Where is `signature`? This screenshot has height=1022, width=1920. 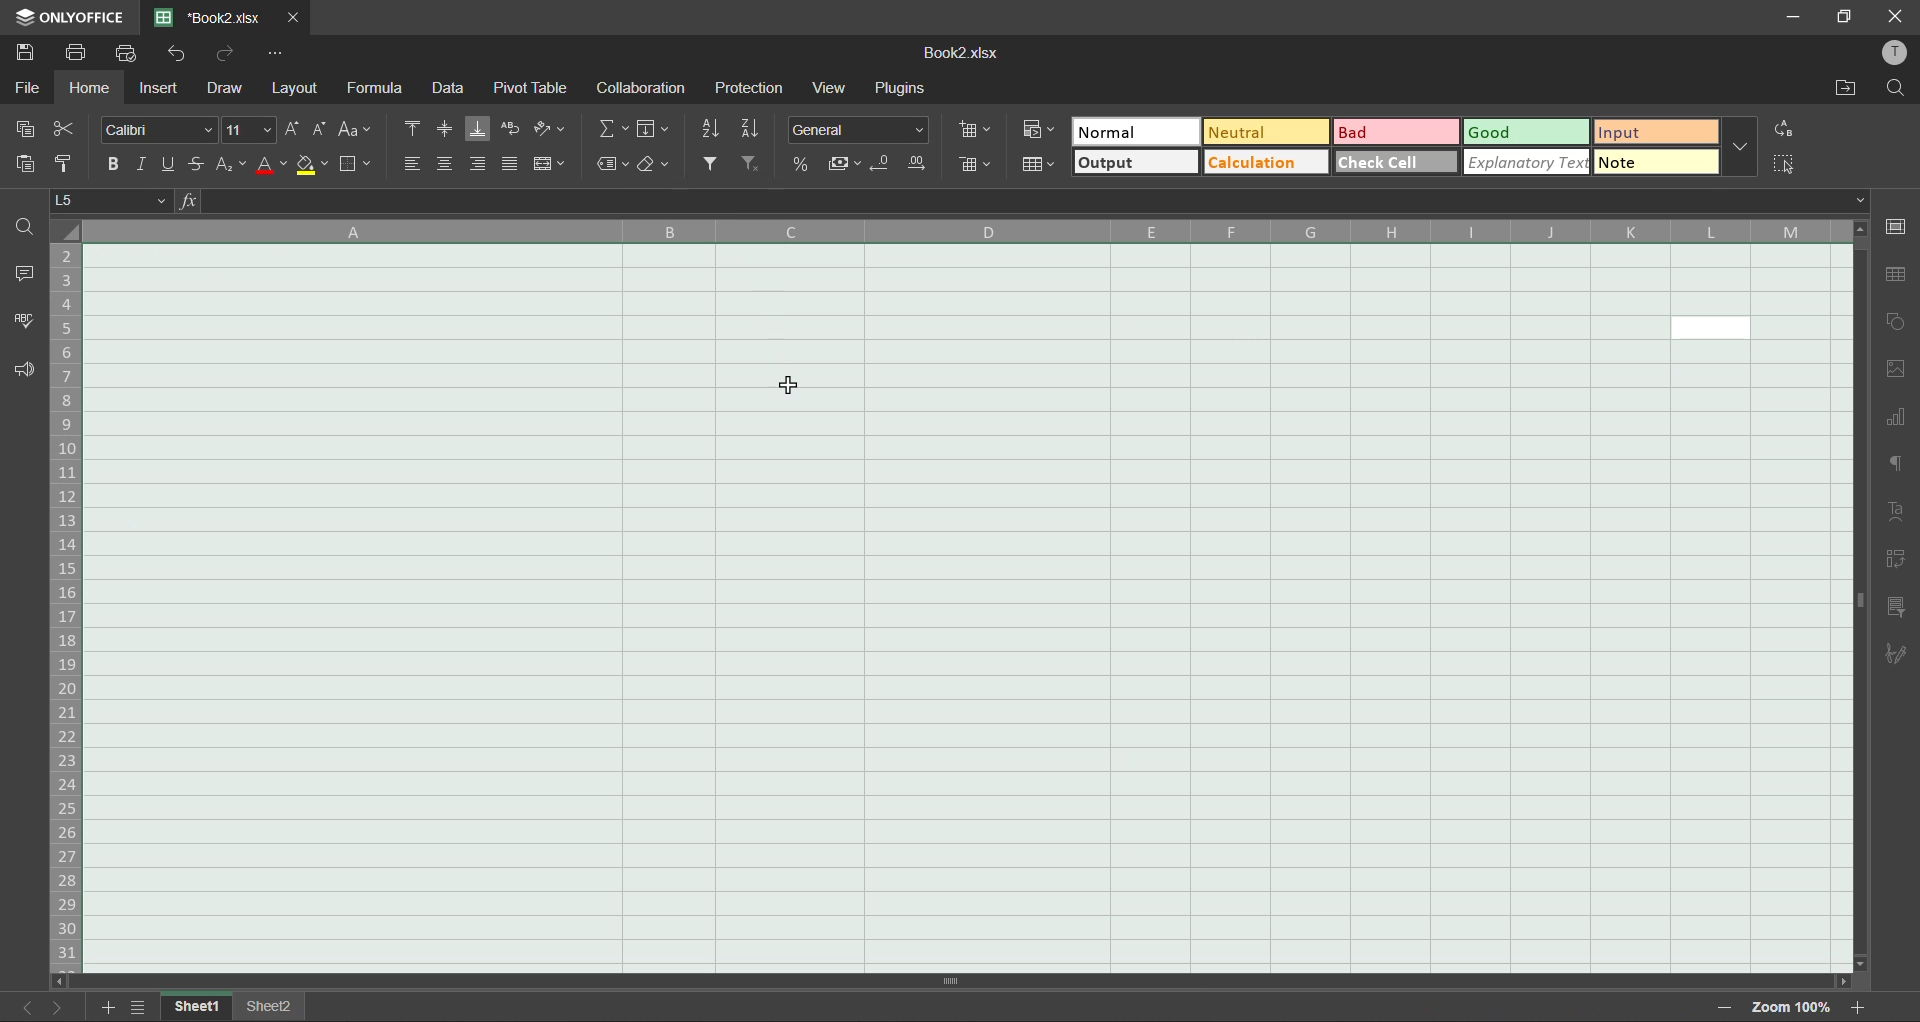
signature is located at coordinates (1894, 656).